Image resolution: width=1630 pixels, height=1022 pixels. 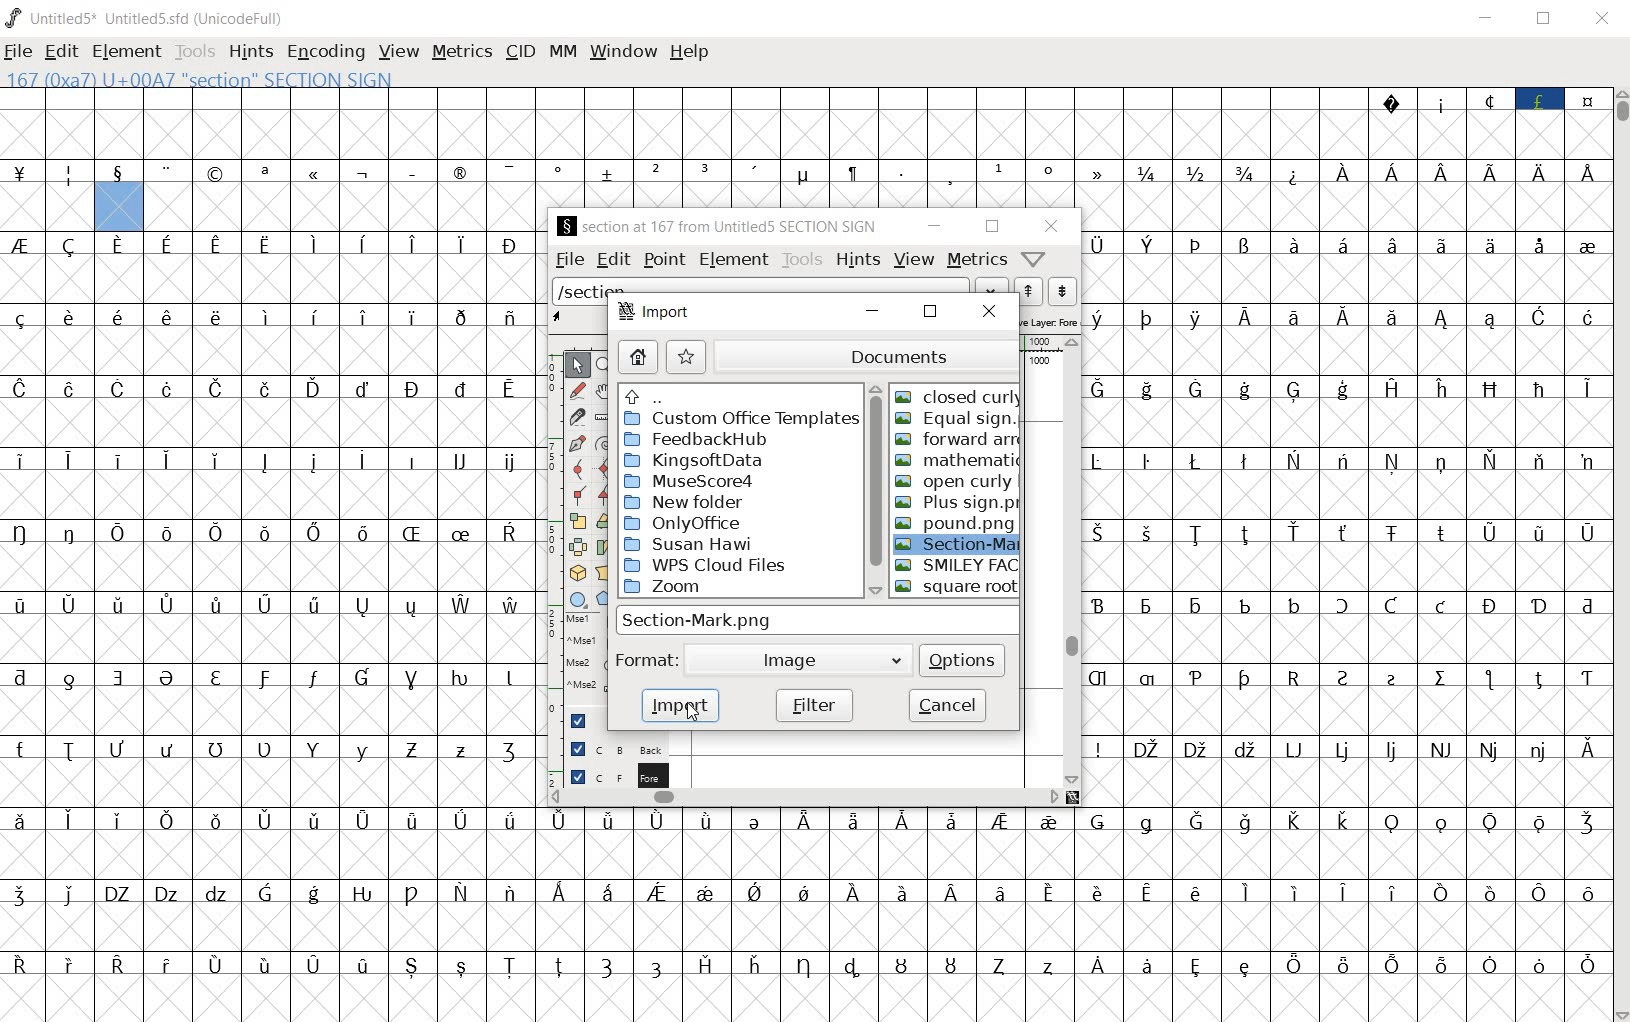 What do you see at coordinates (956, 504) in the screenshot?
I see `PLUS SIGN.PNG` at bounding box center [956, 504].